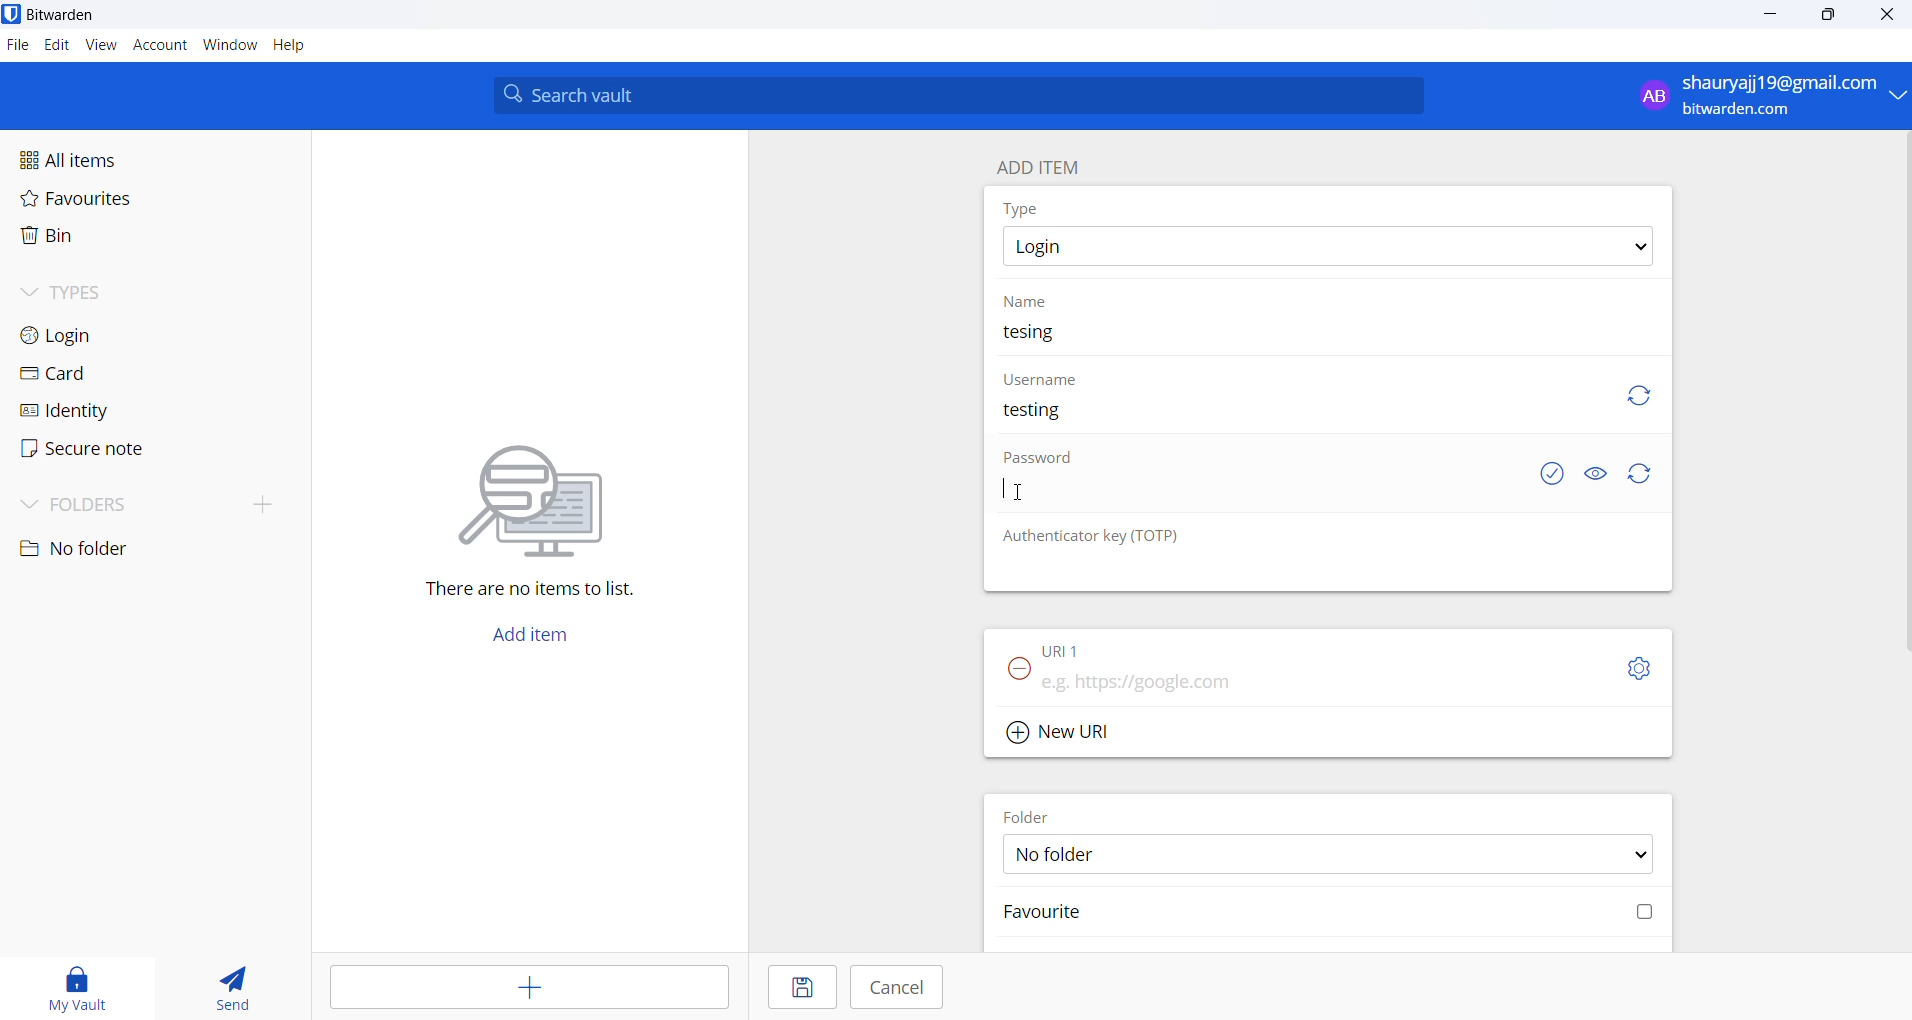  I want to click on my vault, so click(81, 985).